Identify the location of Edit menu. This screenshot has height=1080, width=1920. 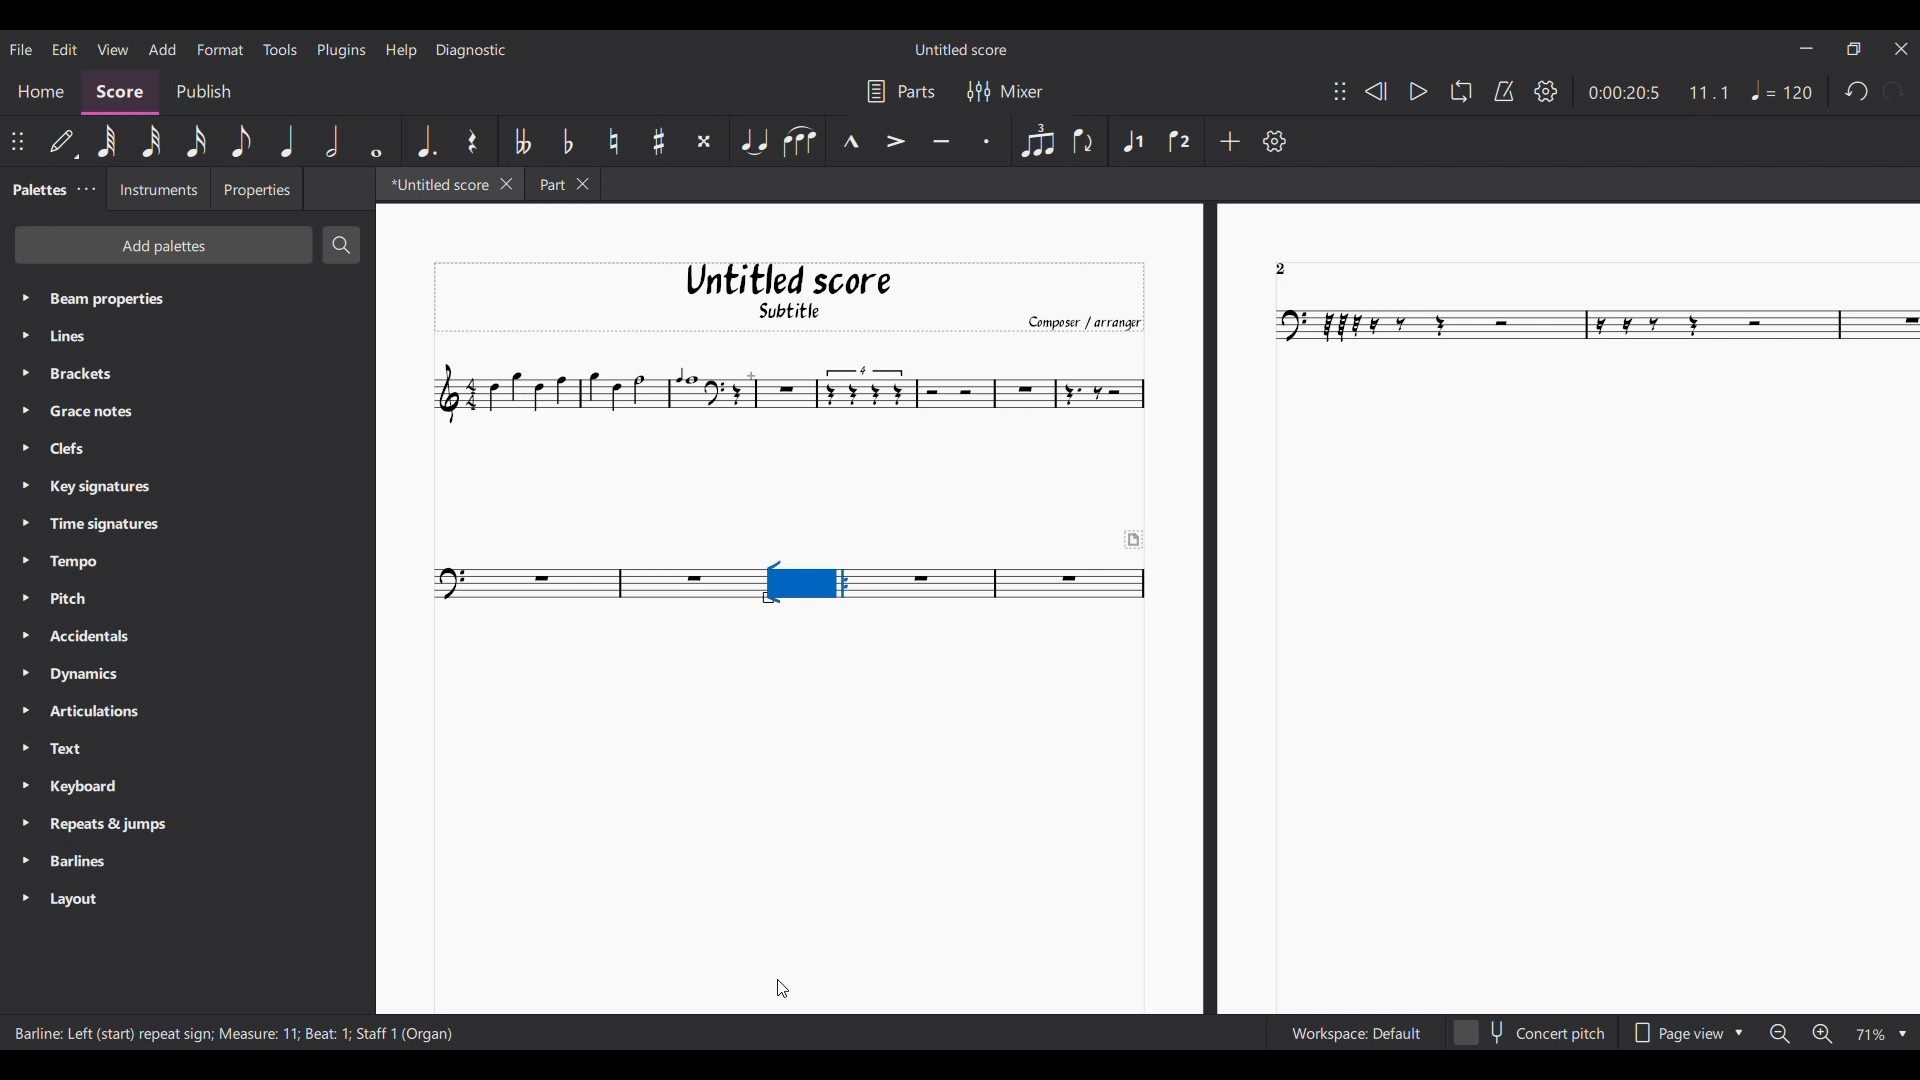
(66, 50).